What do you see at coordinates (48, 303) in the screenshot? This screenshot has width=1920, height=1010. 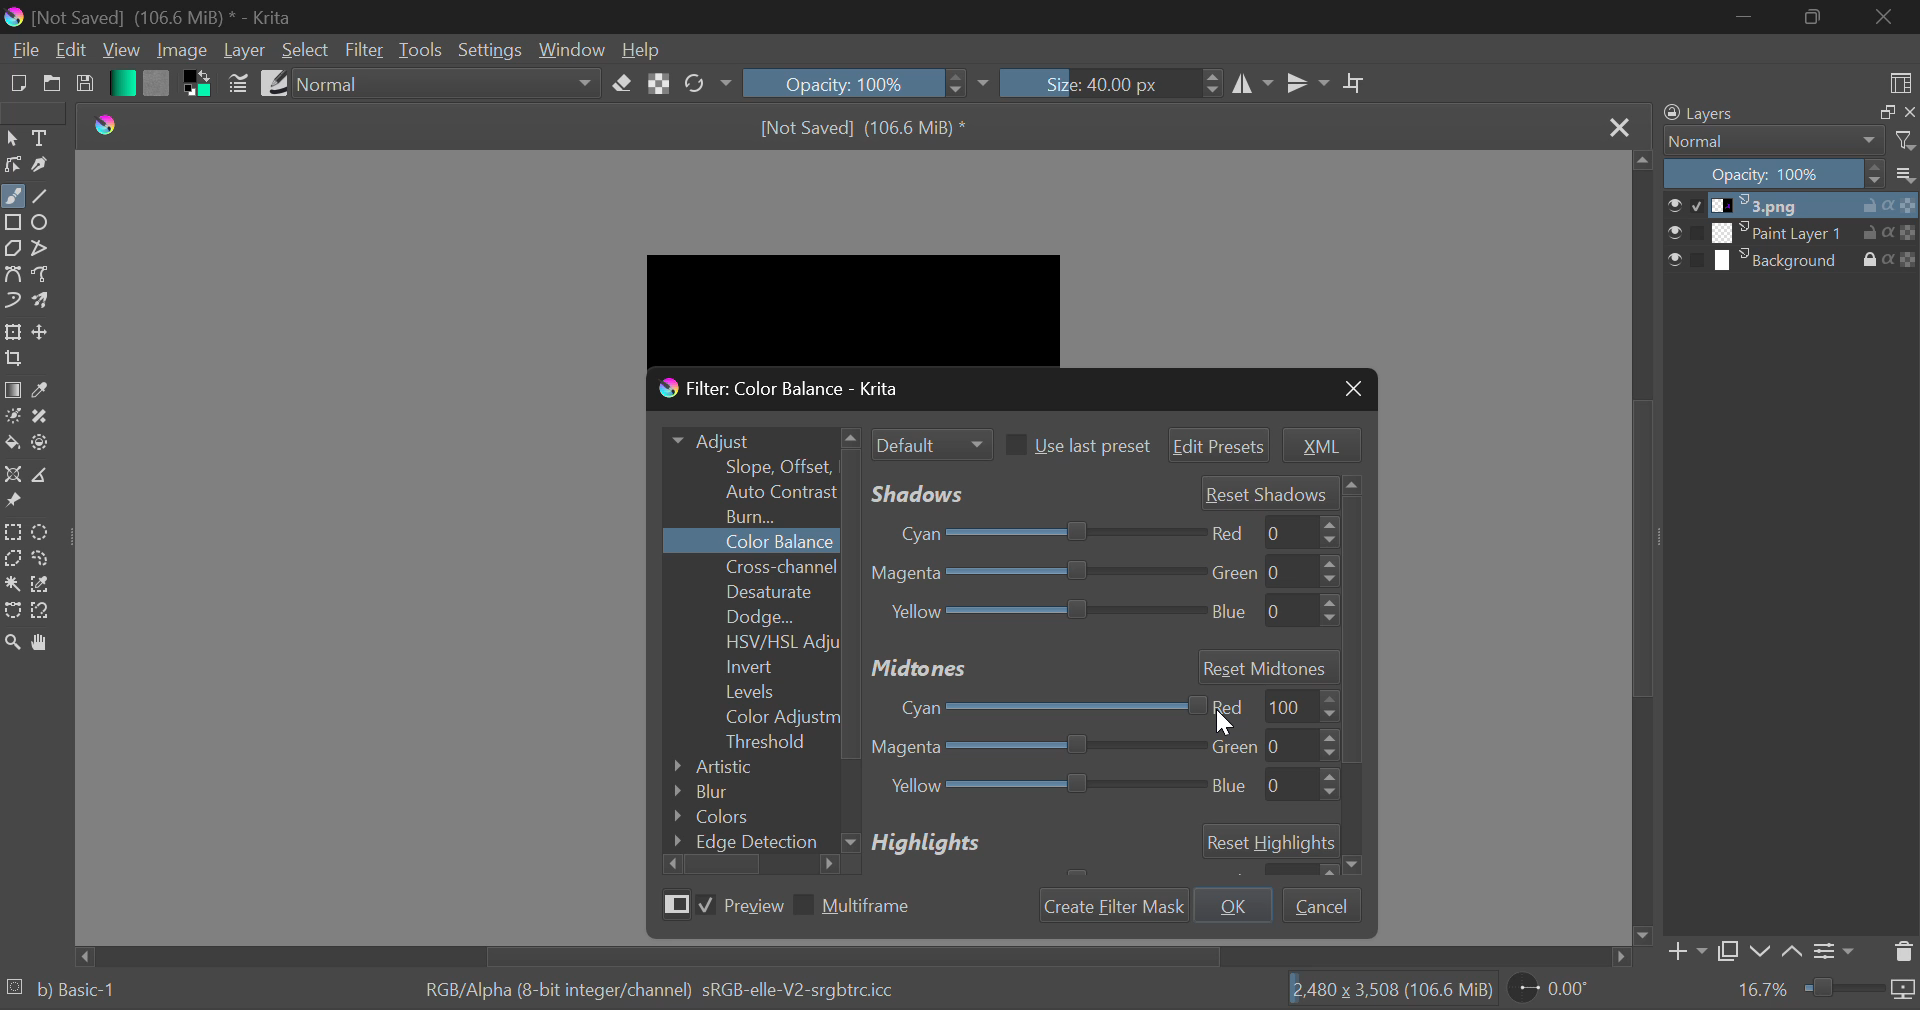 I see `Multibrush Tool` at bounding box center [48, 303].